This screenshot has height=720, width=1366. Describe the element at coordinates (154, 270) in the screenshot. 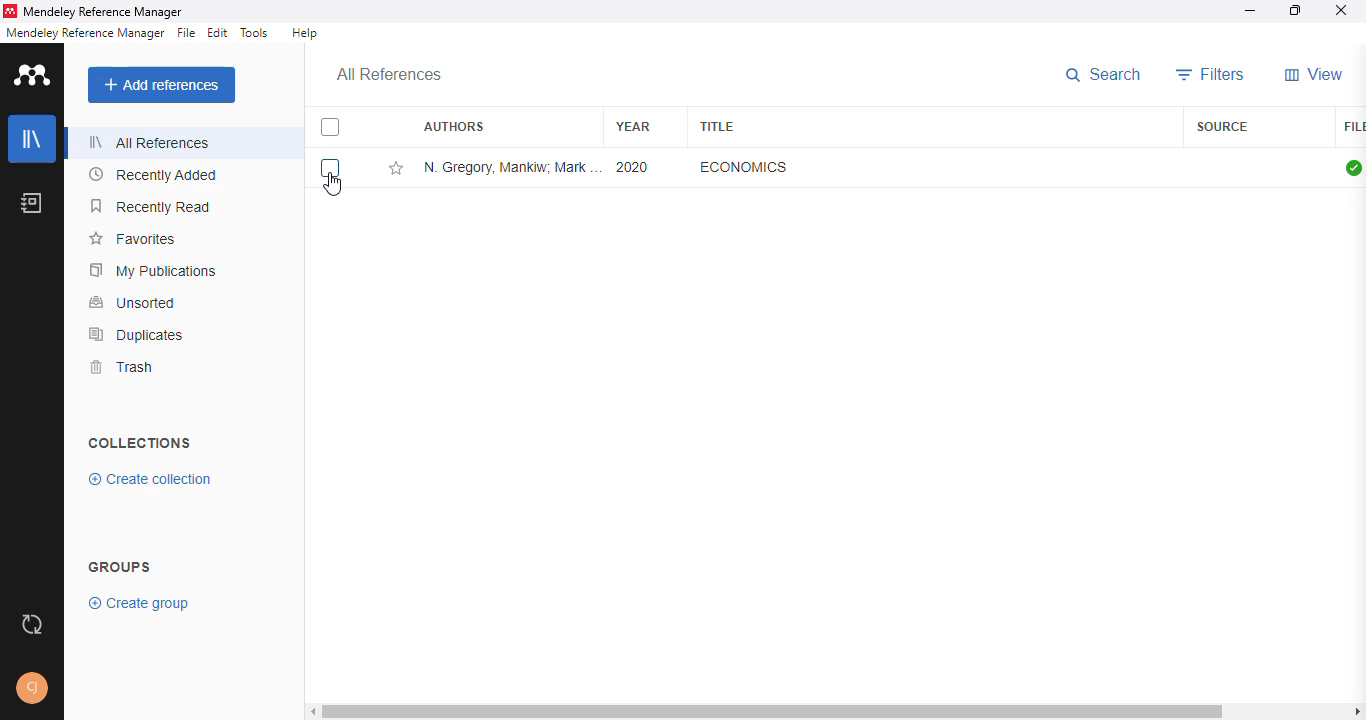

I see `my publications` at that location.